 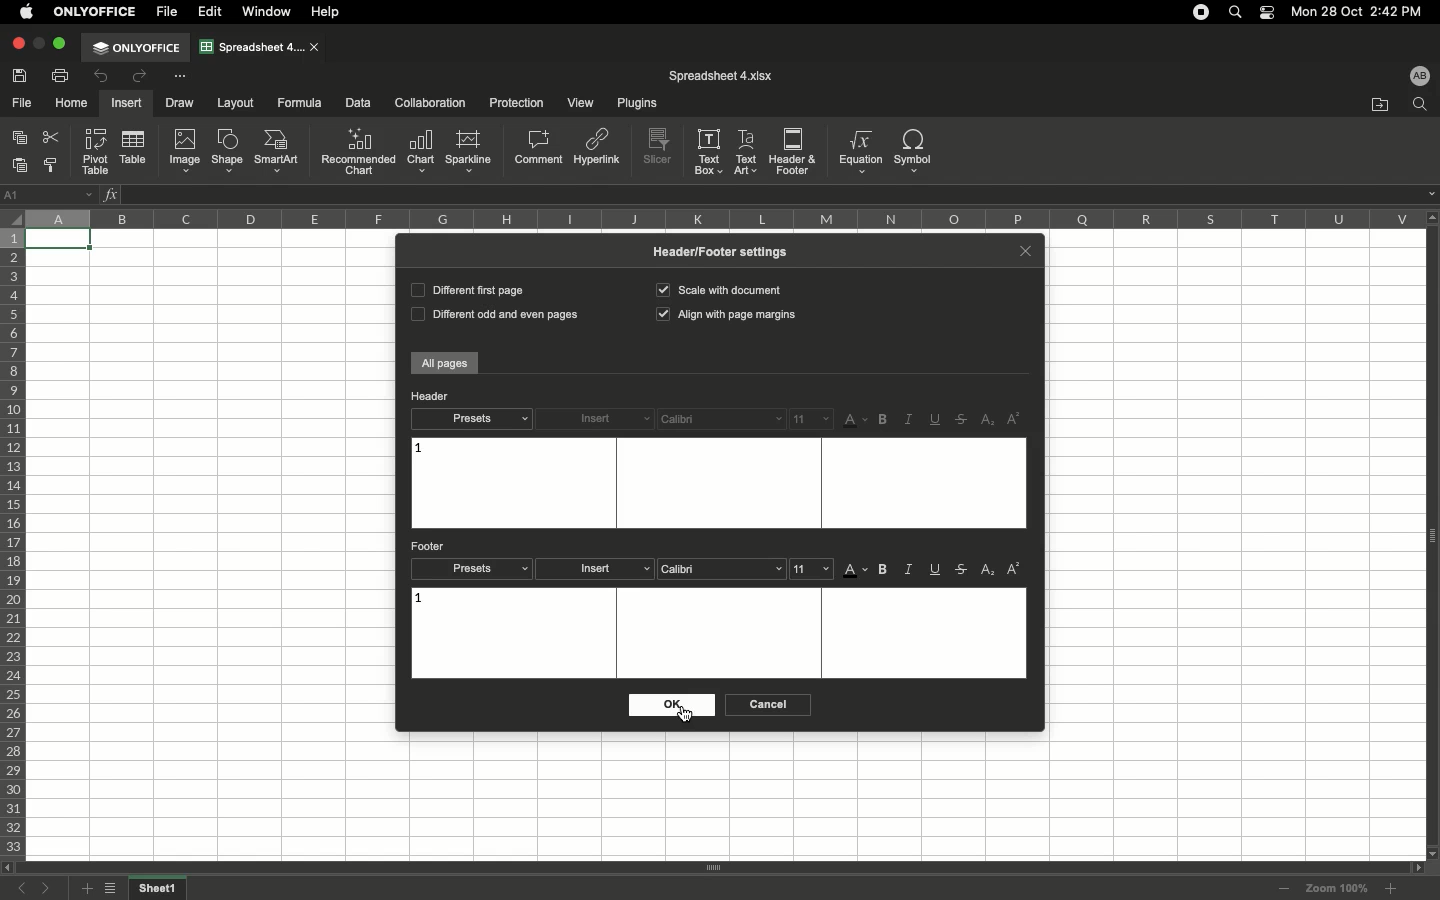 I want to click on Comment, so click(x=540, y=149).